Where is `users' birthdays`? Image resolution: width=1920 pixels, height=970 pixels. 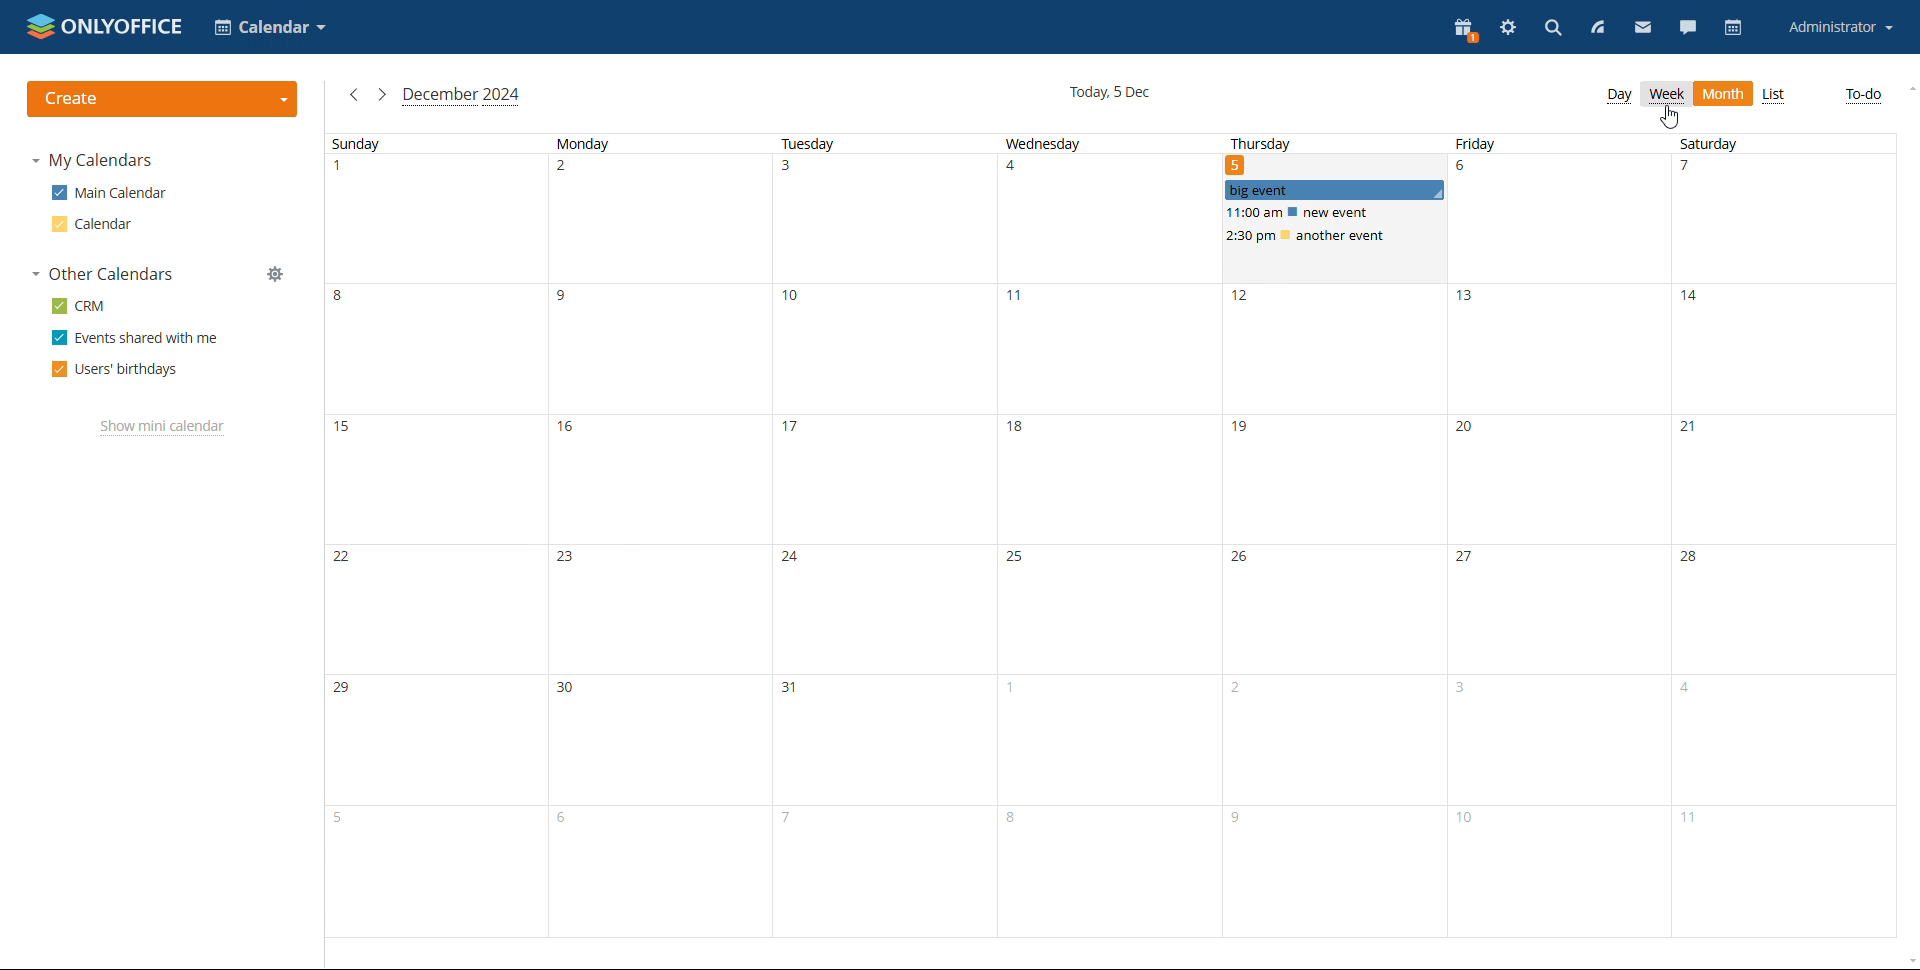
users' birthdays is located at coordinates (115, 369).